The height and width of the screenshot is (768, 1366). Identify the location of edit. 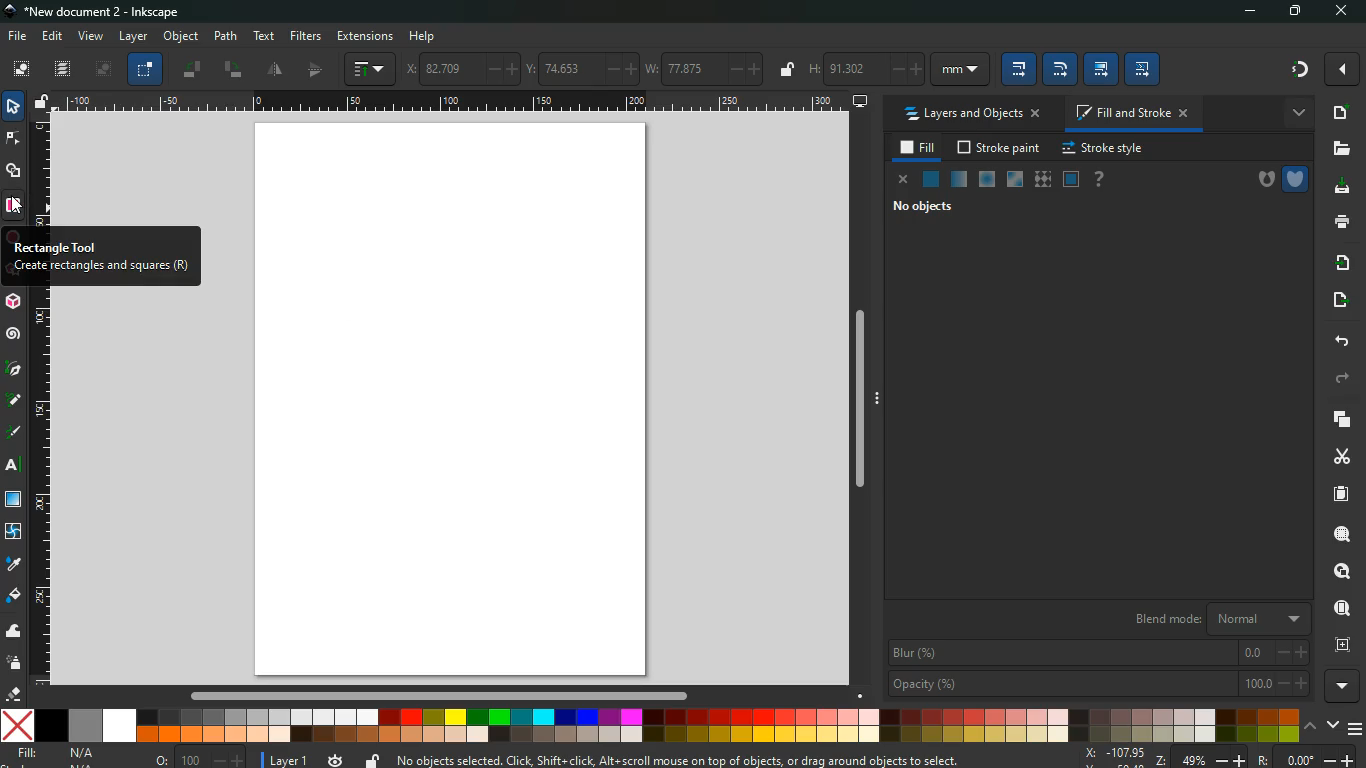
(53, 36).